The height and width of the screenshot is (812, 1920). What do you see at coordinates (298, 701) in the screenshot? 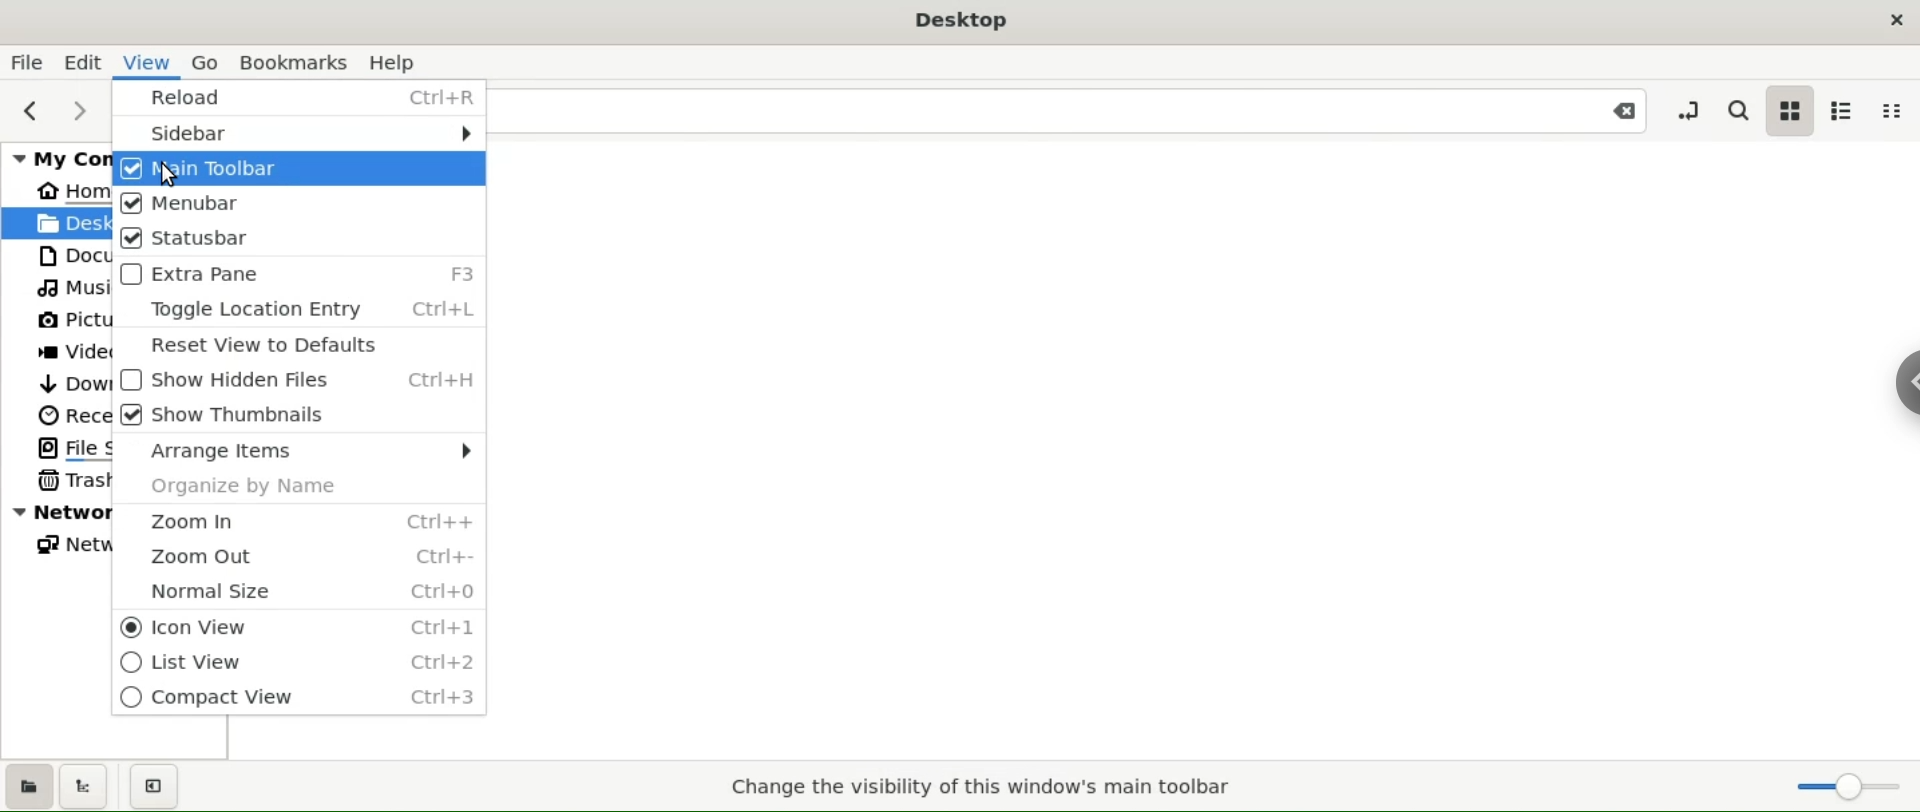
I see `compact view` at bounding box center [298, 701].